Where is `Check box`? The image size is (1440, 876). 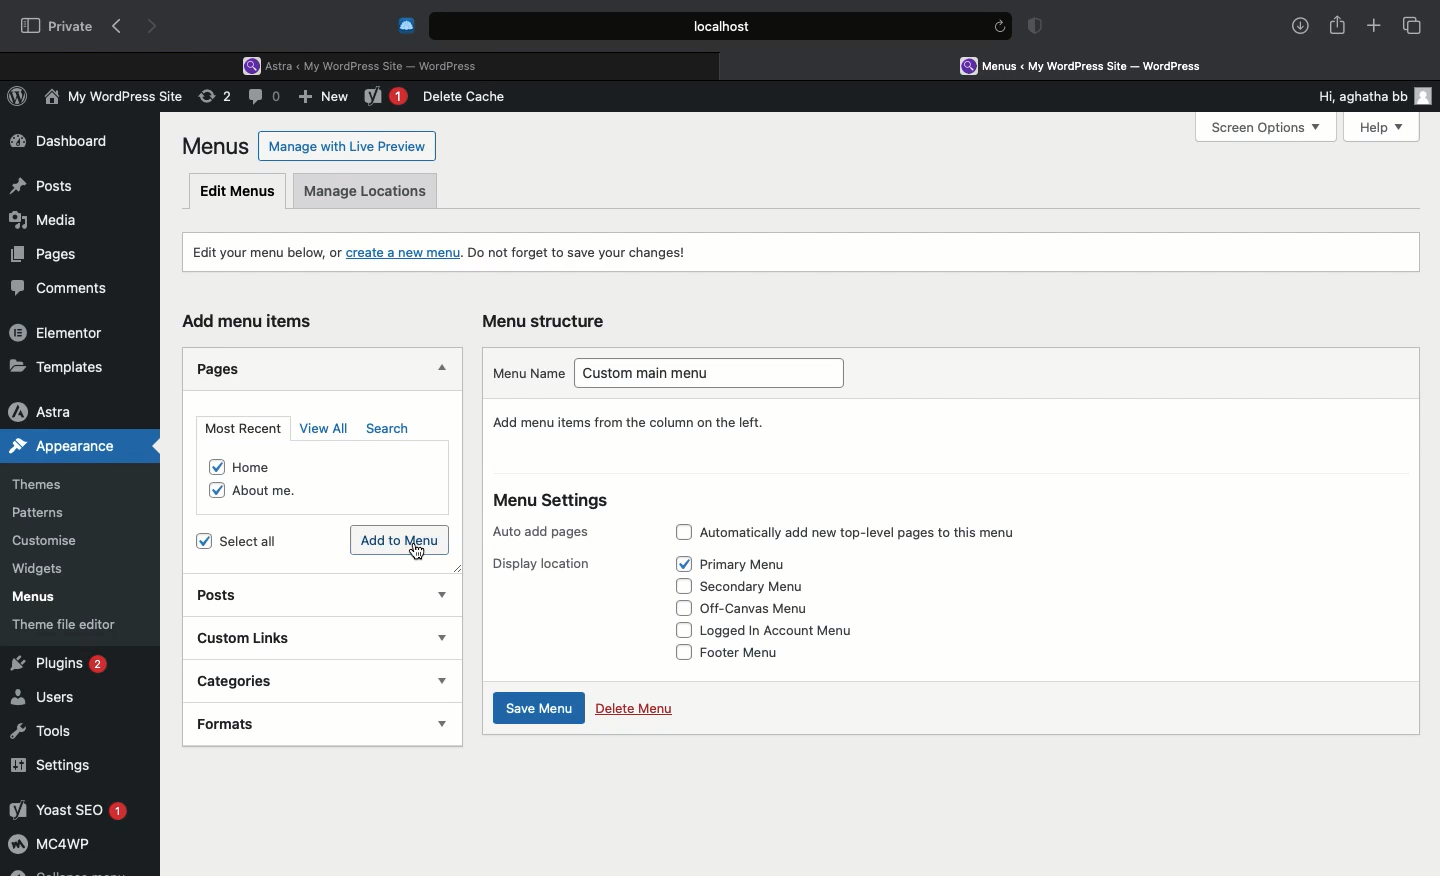 Check box is located at coordinates (678, 587).